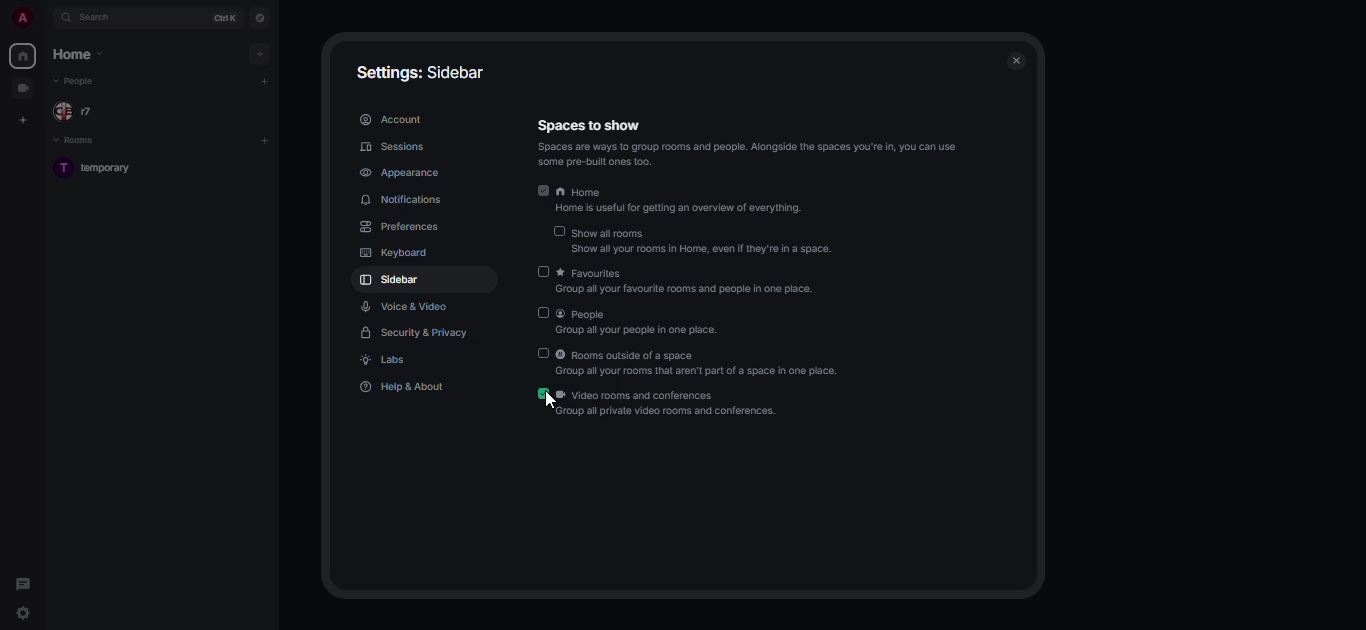  I want to click on "Group all private video rooms and conferences., so click(670, 413).